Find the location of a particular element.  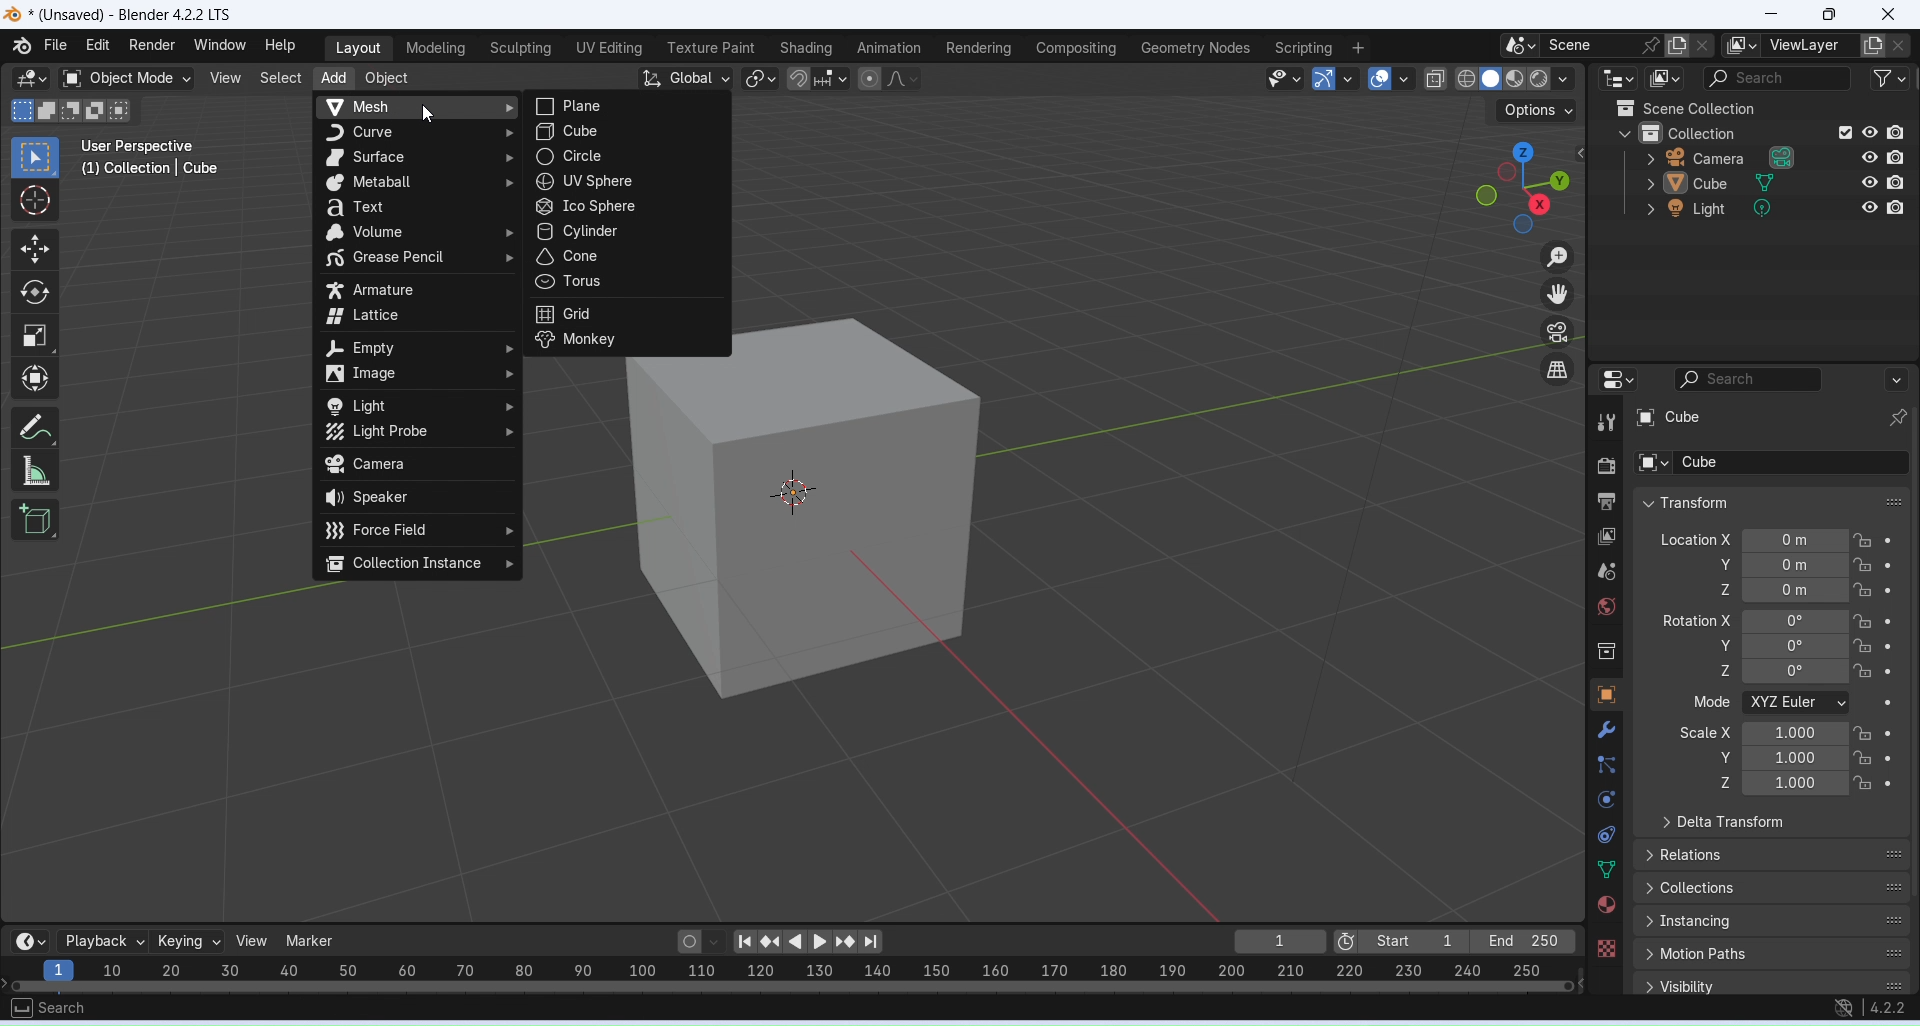

option is located at coordinates (1743, 46).